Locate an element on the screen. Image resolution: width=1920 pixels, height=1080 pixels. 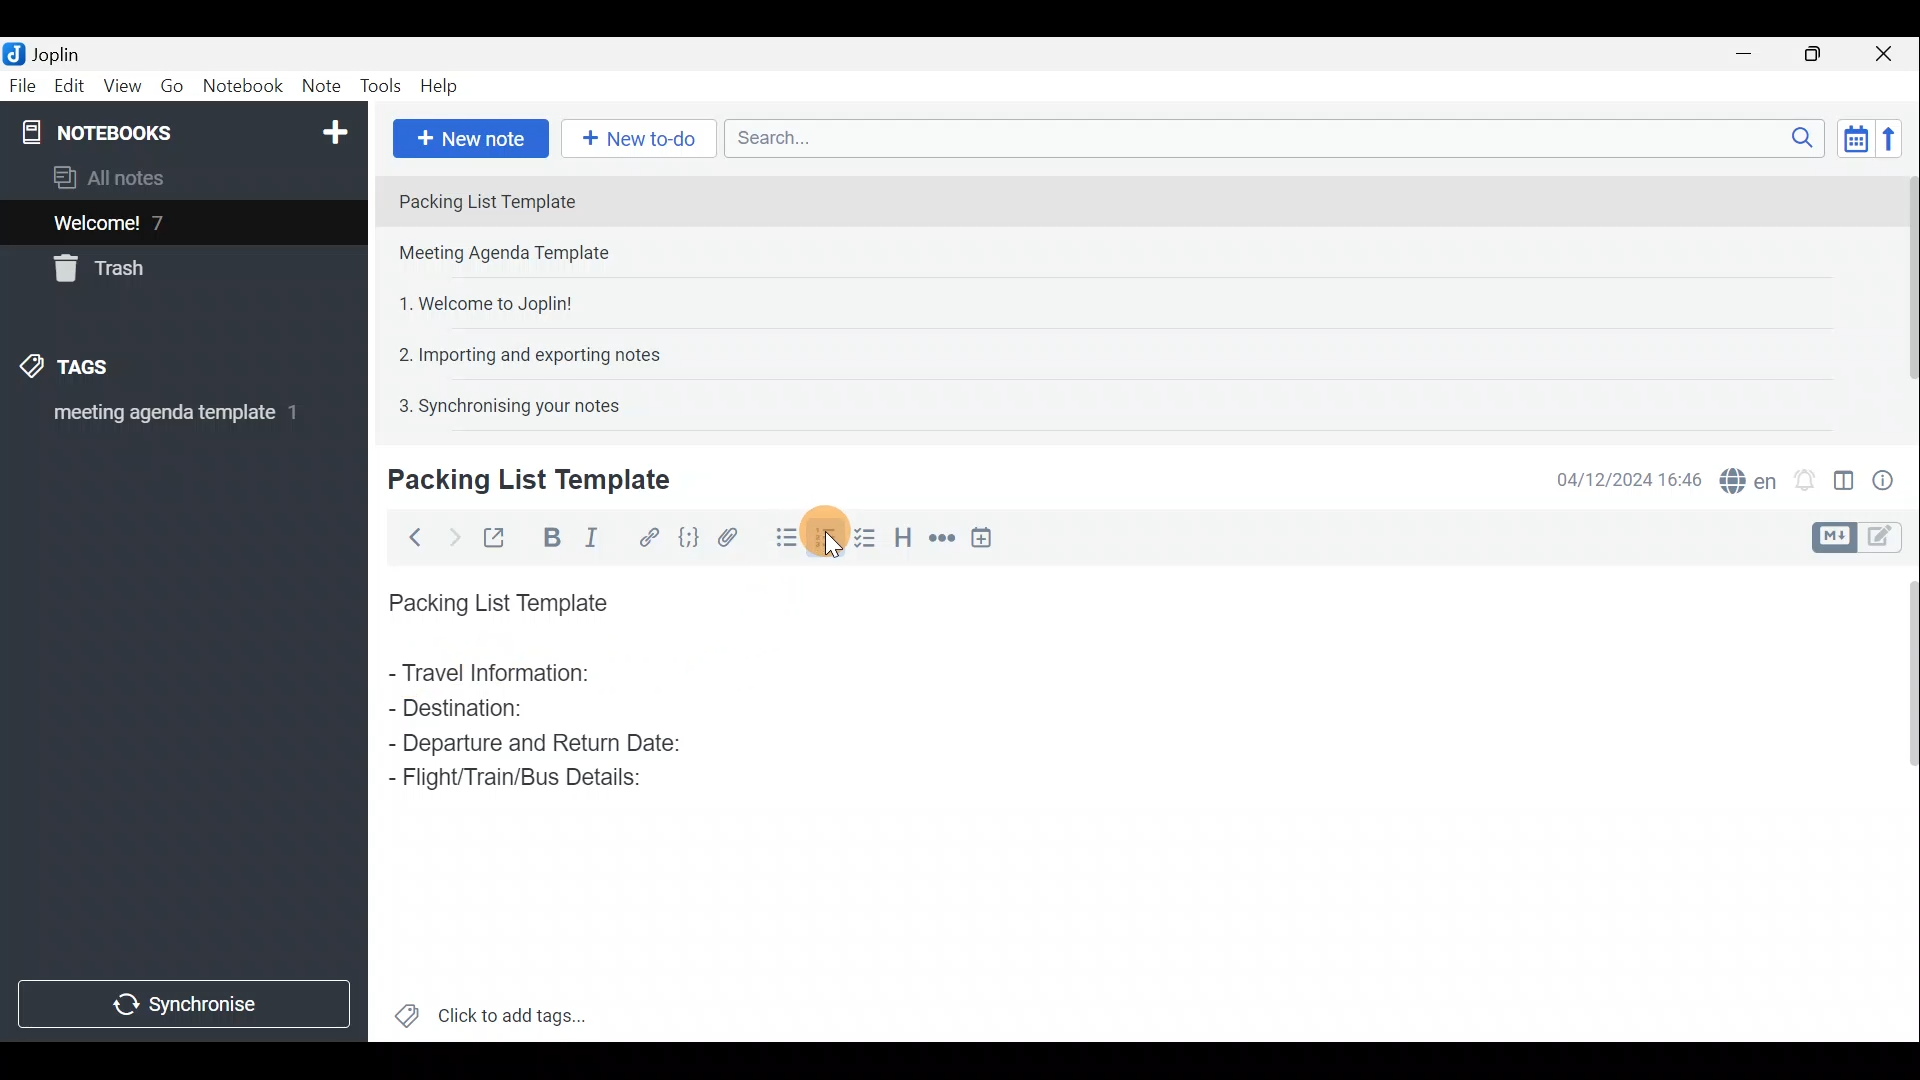
Numbered list is located at coordinates (867, 537).